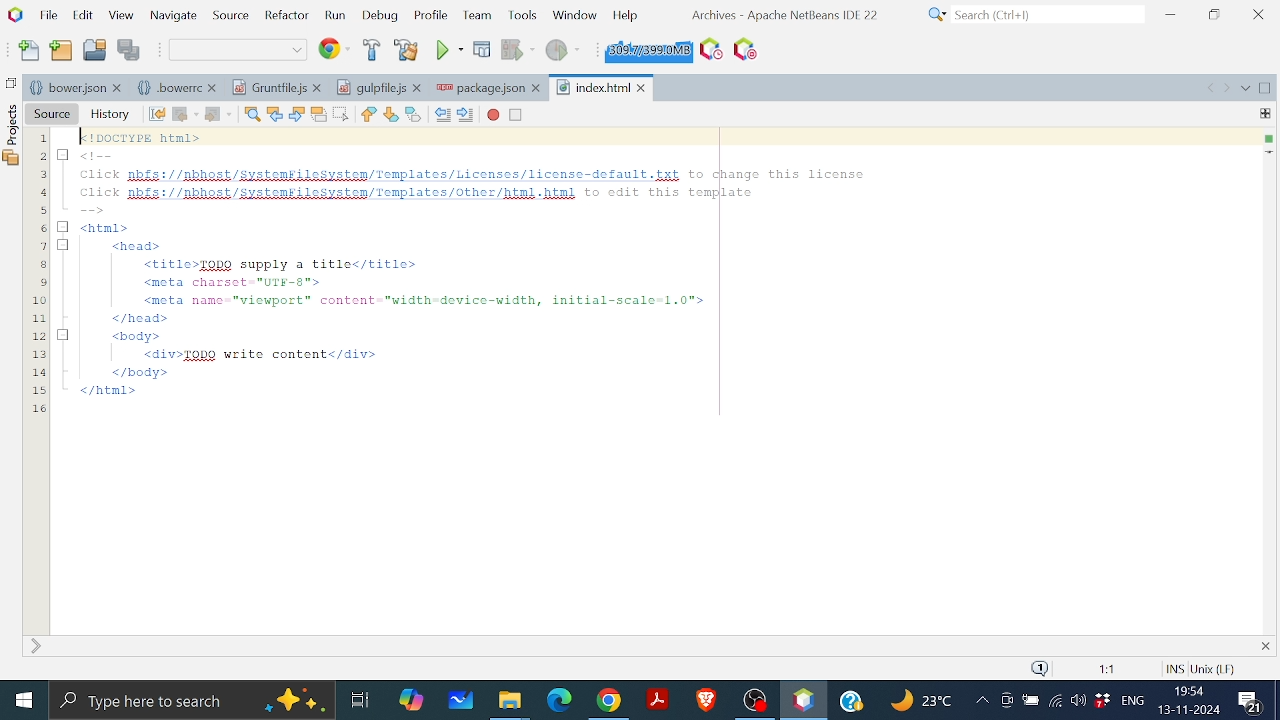  Describe the element at coordinates (492, 114) in the screenshot. I see `Start macro recording` at that location.